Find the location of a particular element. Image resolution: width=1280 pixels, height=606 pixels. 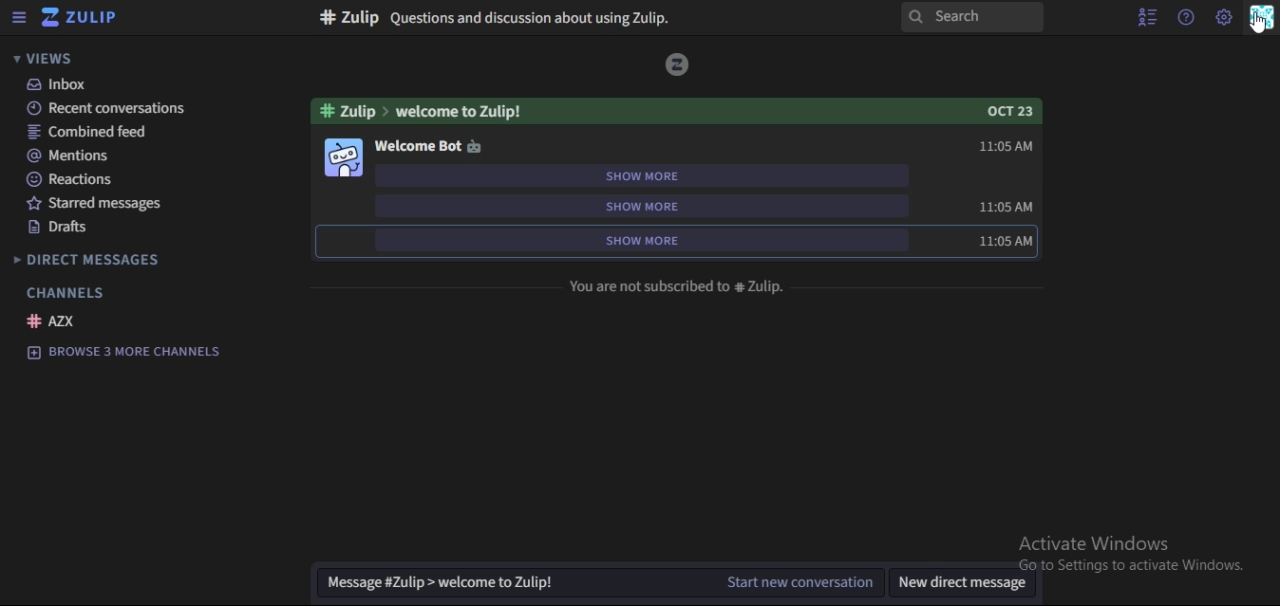

show more is located at coordinates (654, 207).